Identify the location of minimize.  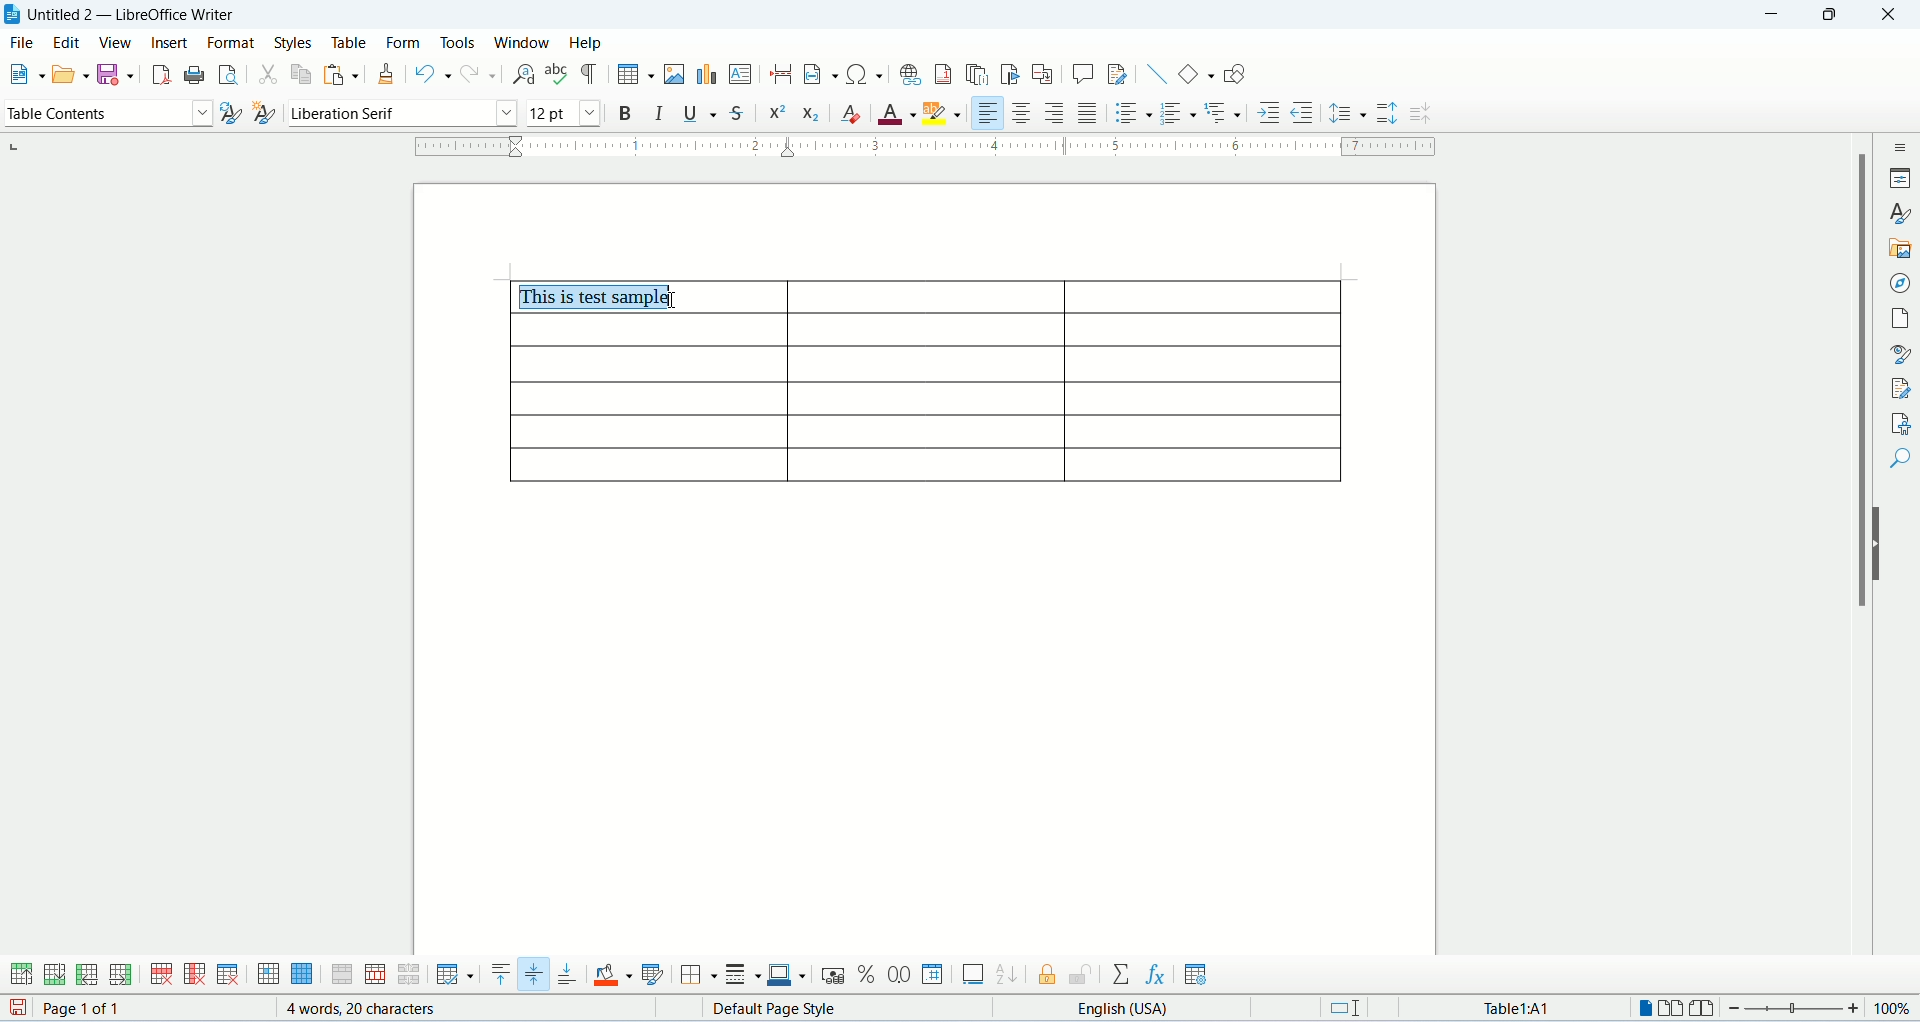
(1774, 15).